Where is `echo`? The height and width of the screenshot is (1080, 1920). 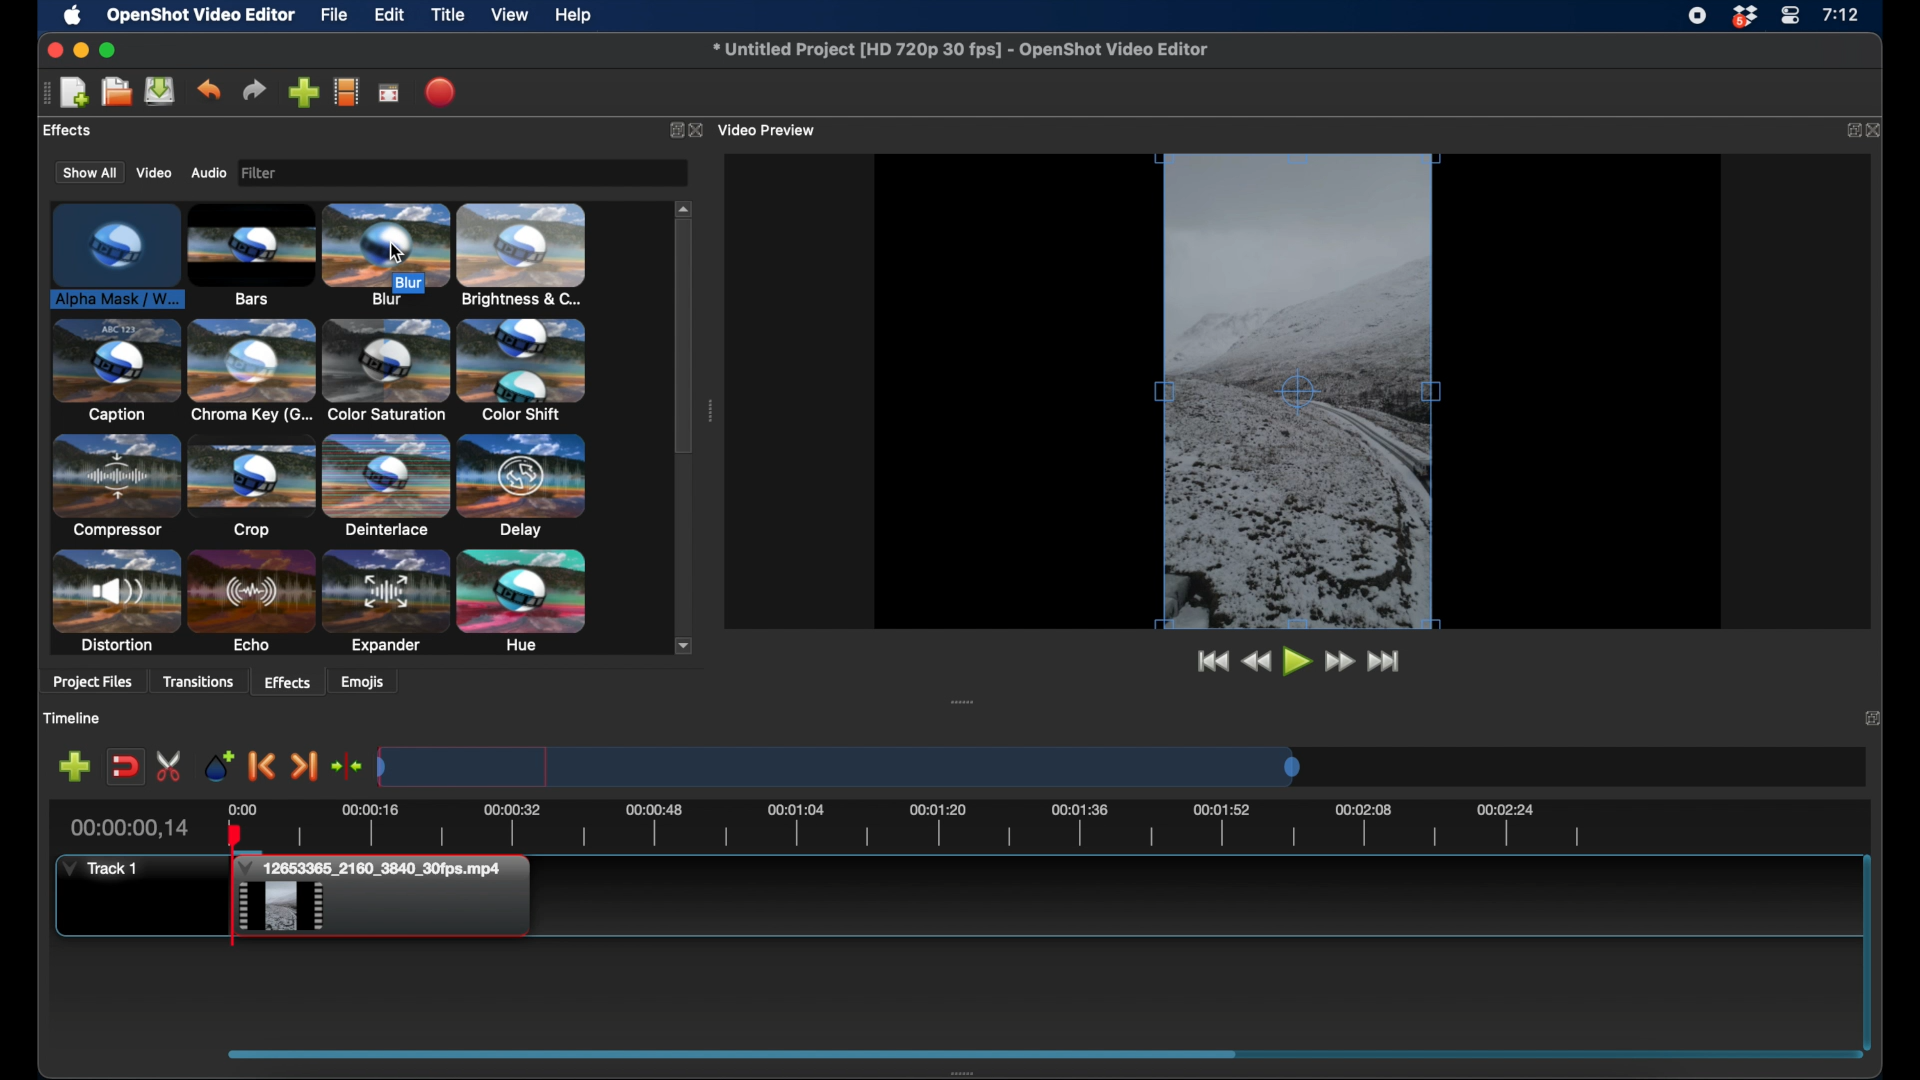
echo is located at coordinates (251, 602).